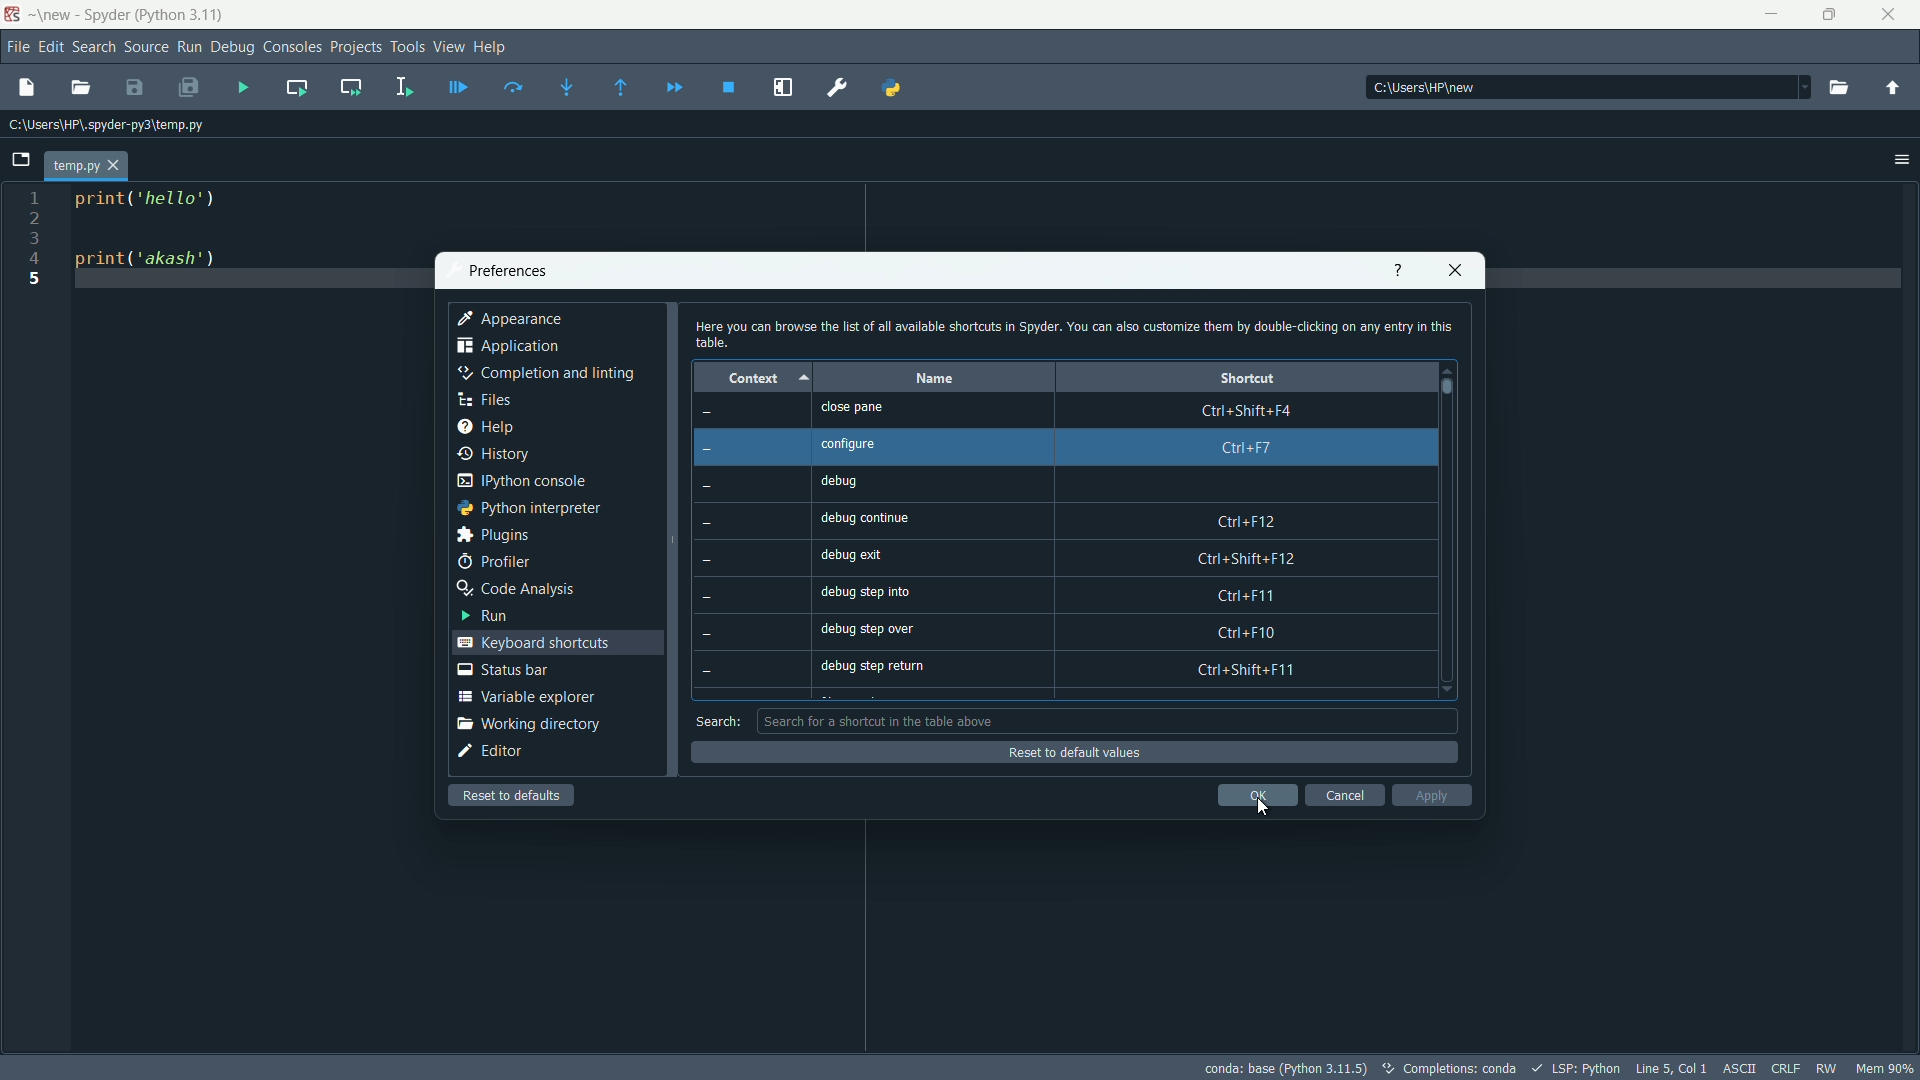  I want to click on Menu-list Caret , so click(1799, 87).